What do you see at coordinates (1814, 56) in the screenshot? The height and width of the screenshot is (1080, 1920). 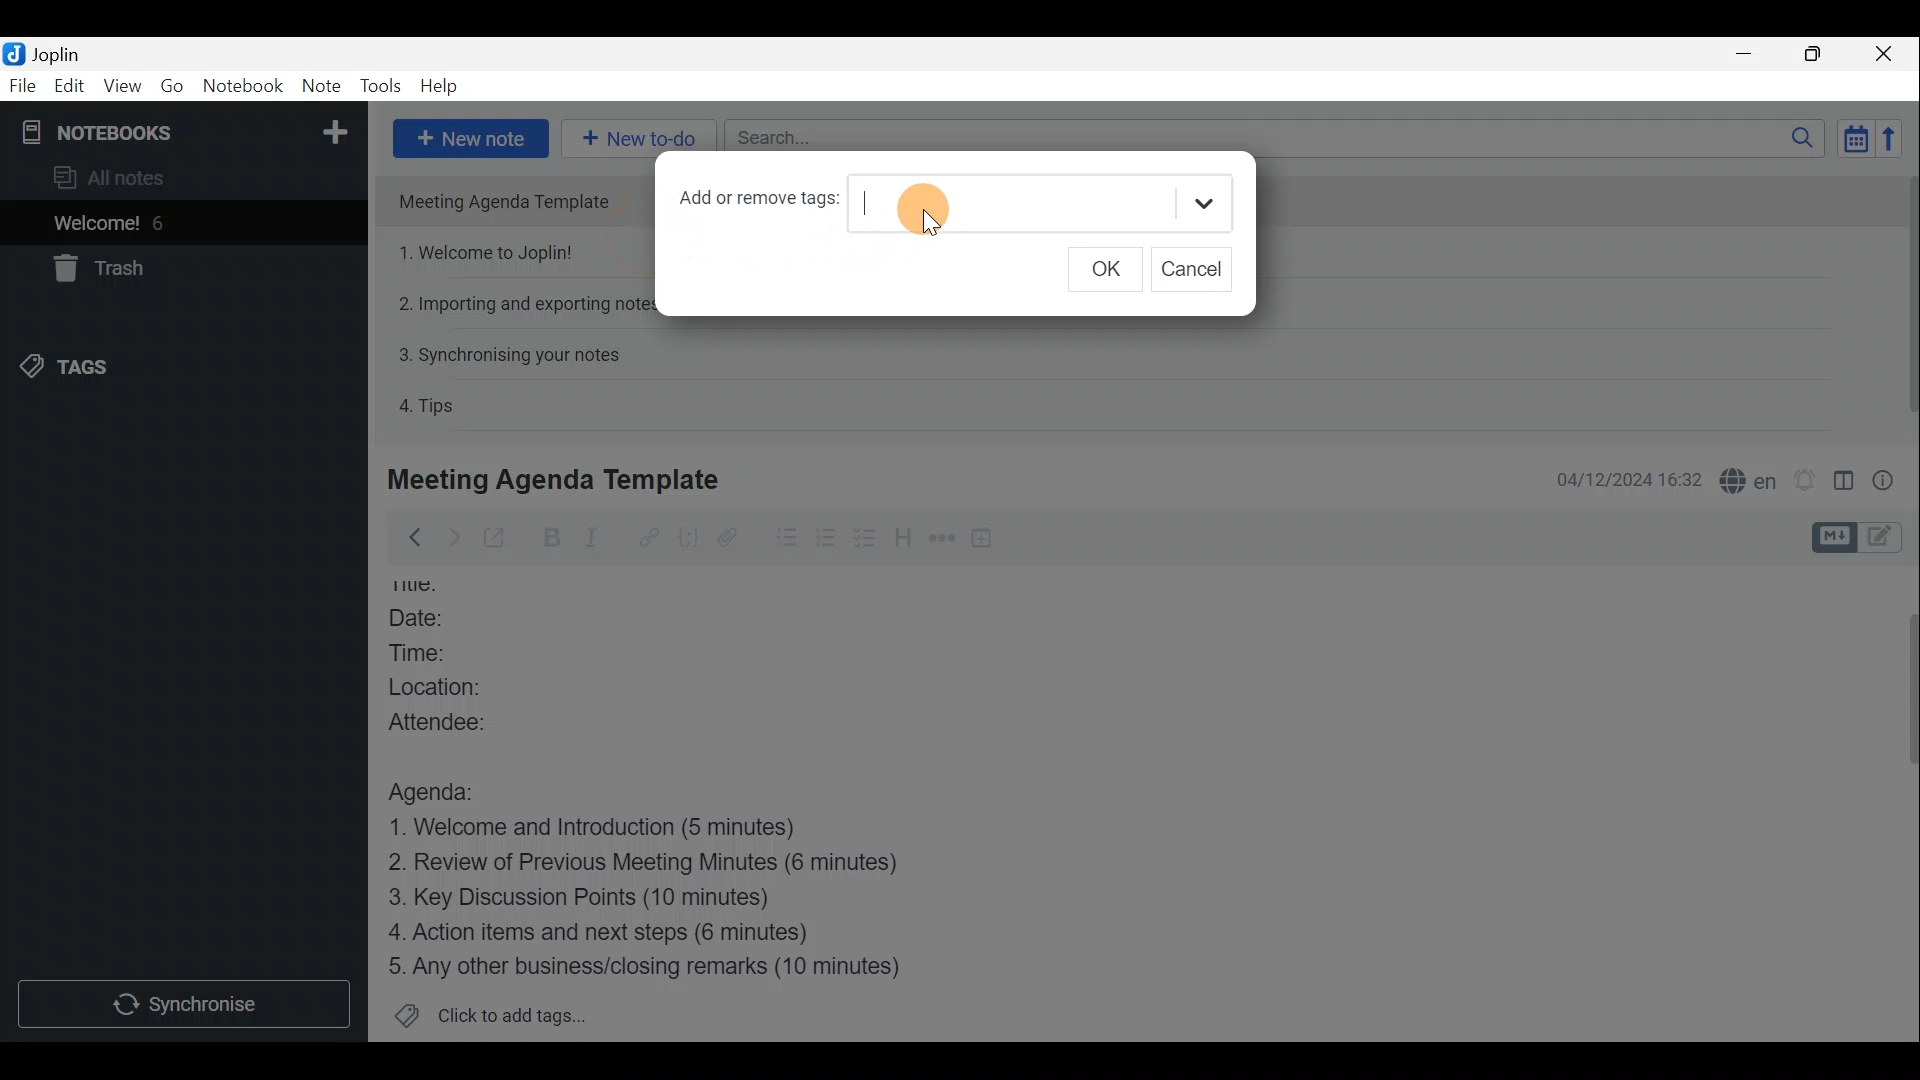 I see `Maximise` at bounding box center [1814, 56].